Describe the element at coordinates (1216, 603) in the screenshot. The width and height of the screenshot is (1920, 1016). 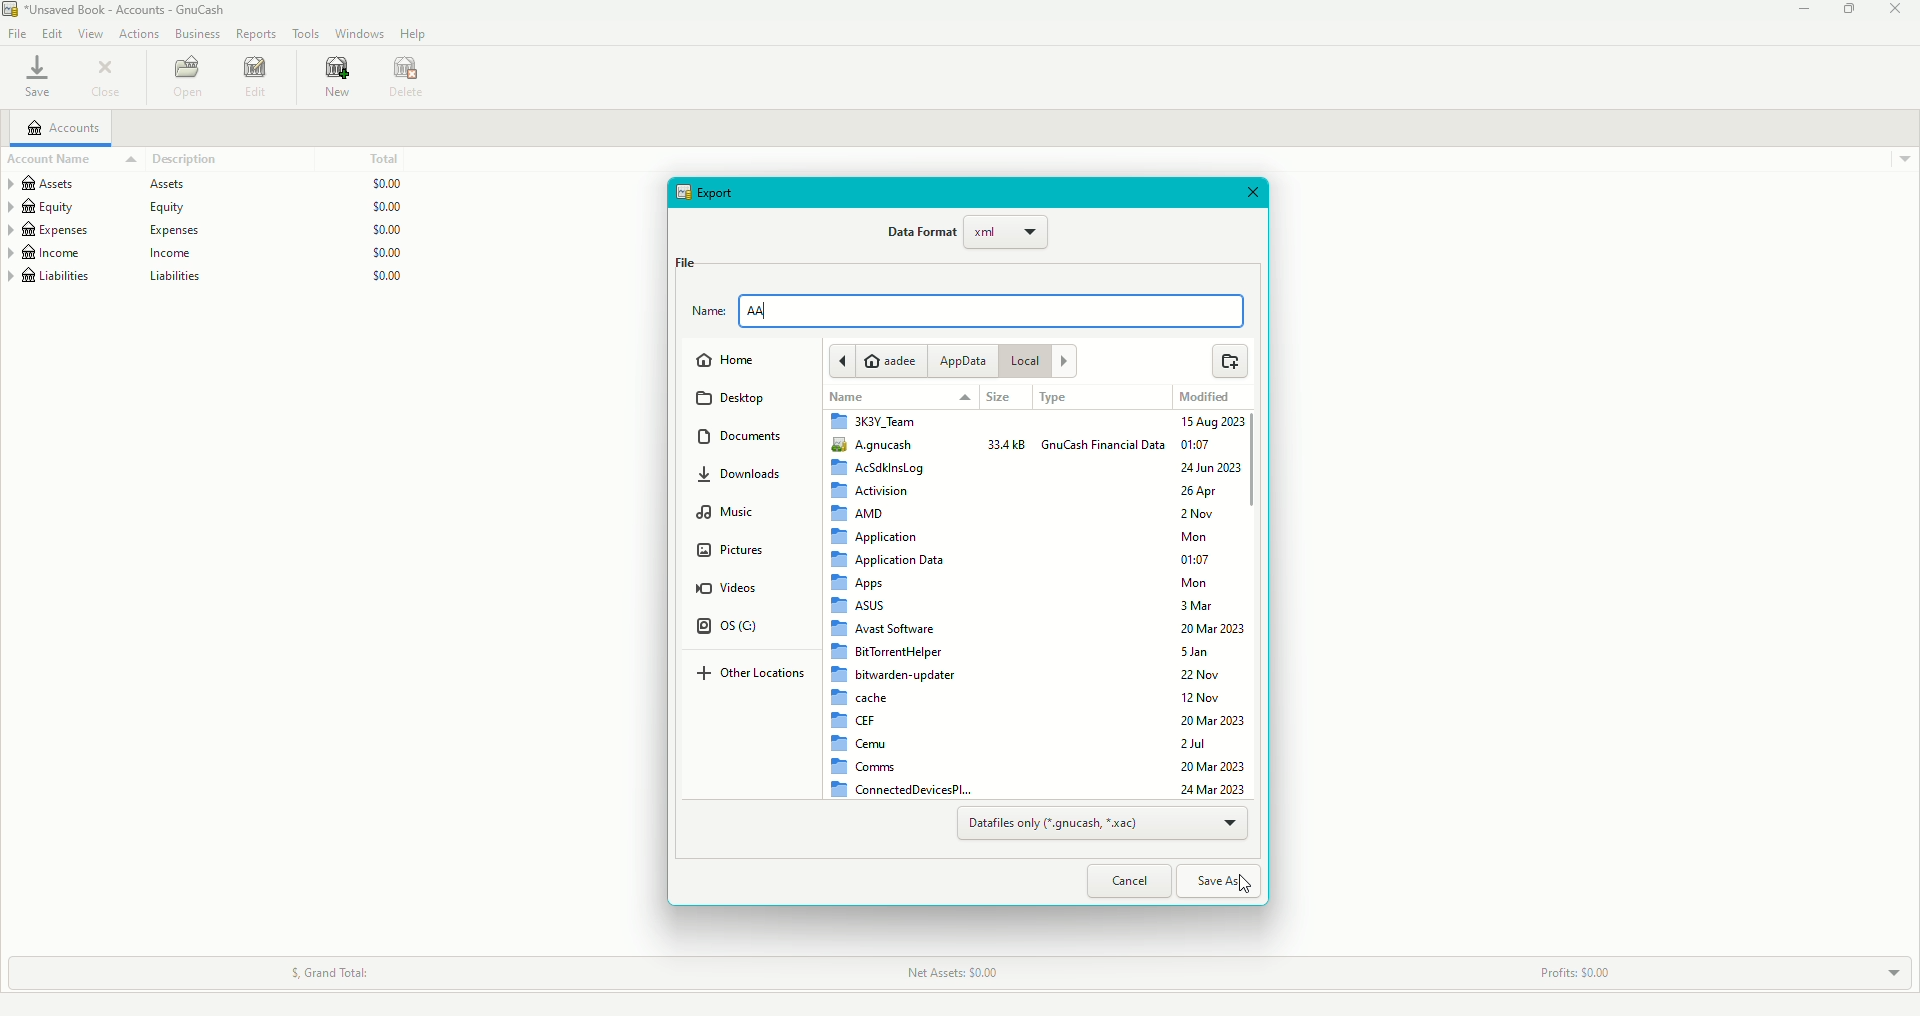
I see `Dates` at that location.